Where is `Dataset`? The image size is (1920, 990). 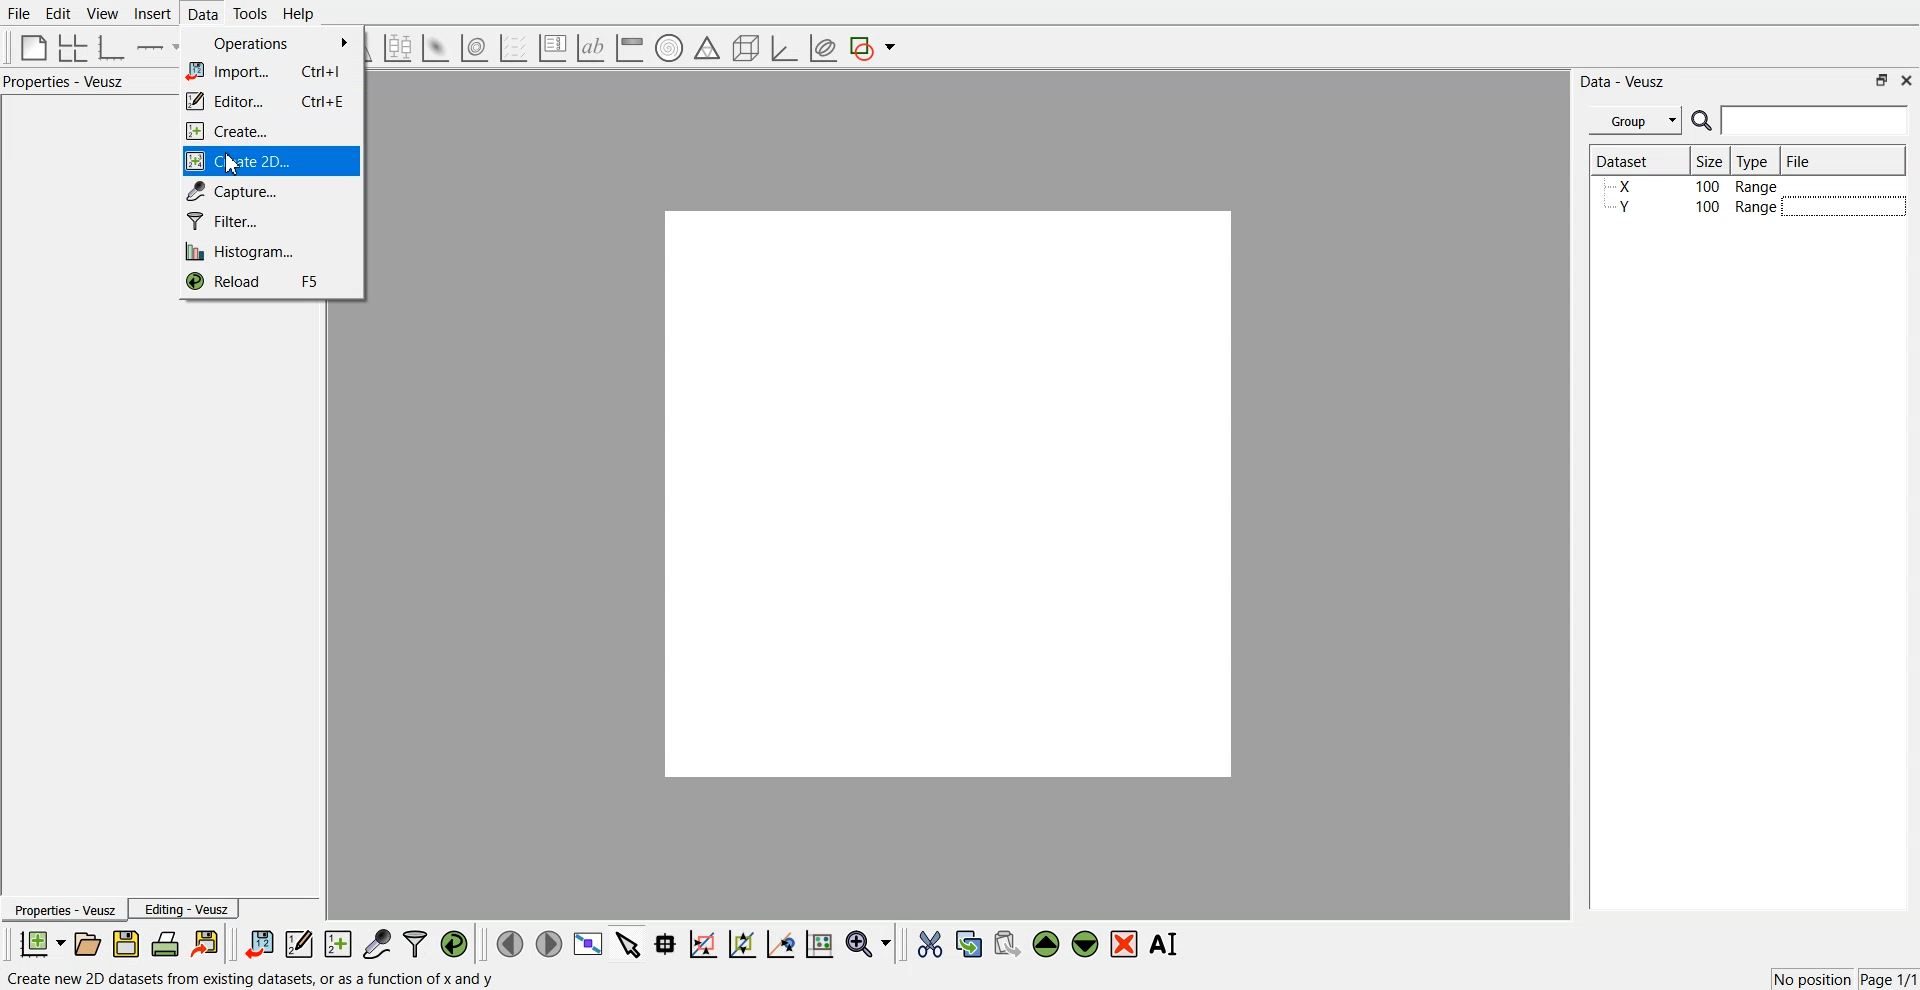 Dataset is located at coordinates (1632, 160).